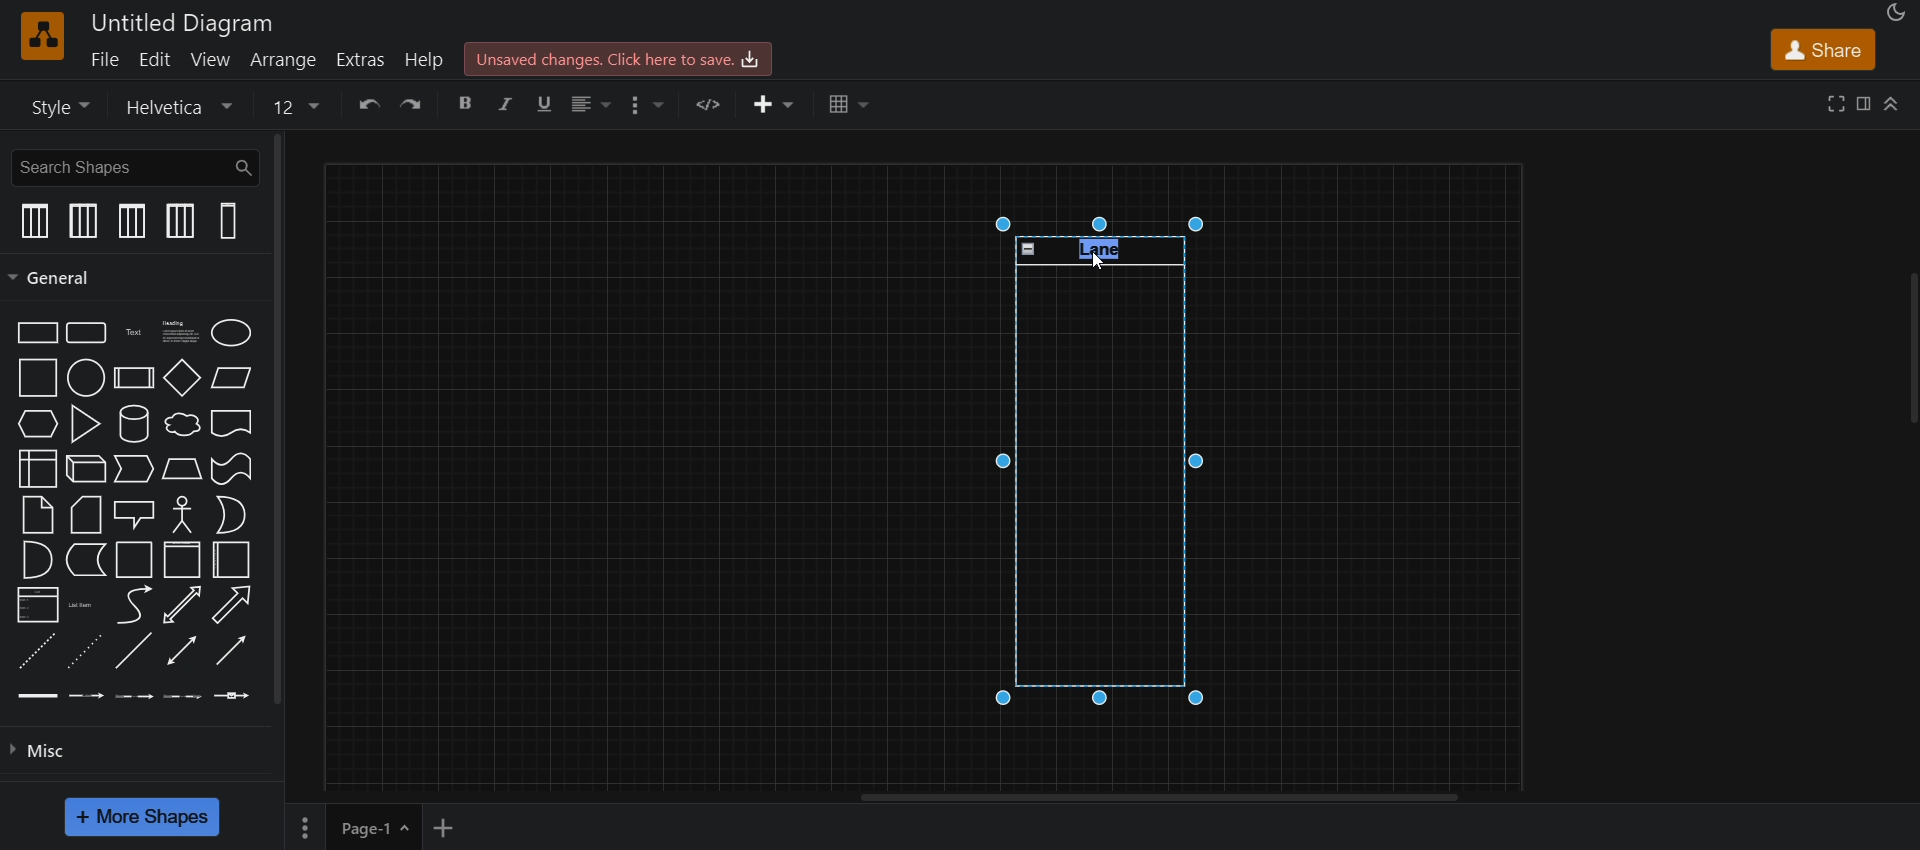 This screenshot has width=1920, height=850. I want to click on connector with 3 labels, so click(187, 697).